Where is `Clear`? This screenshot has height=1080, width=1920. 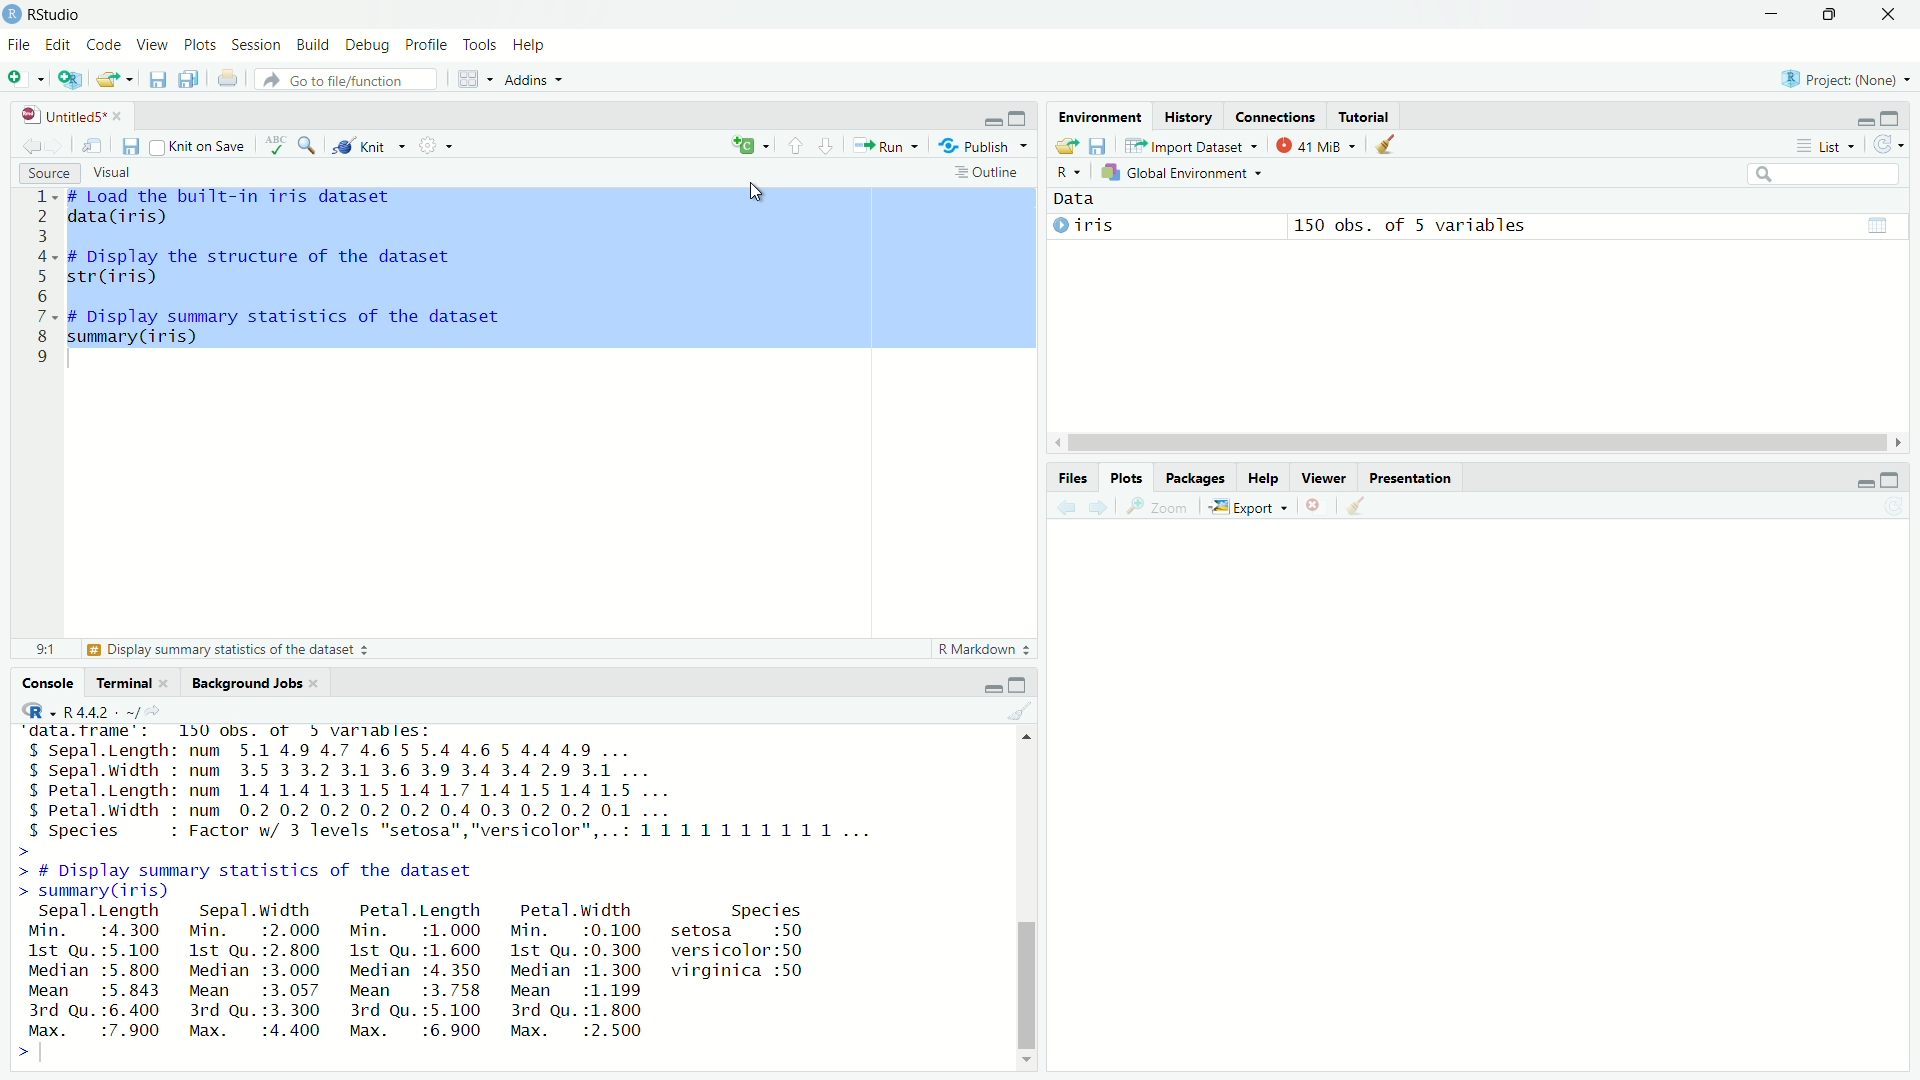 Clear is located at coordinates (1396, 145).